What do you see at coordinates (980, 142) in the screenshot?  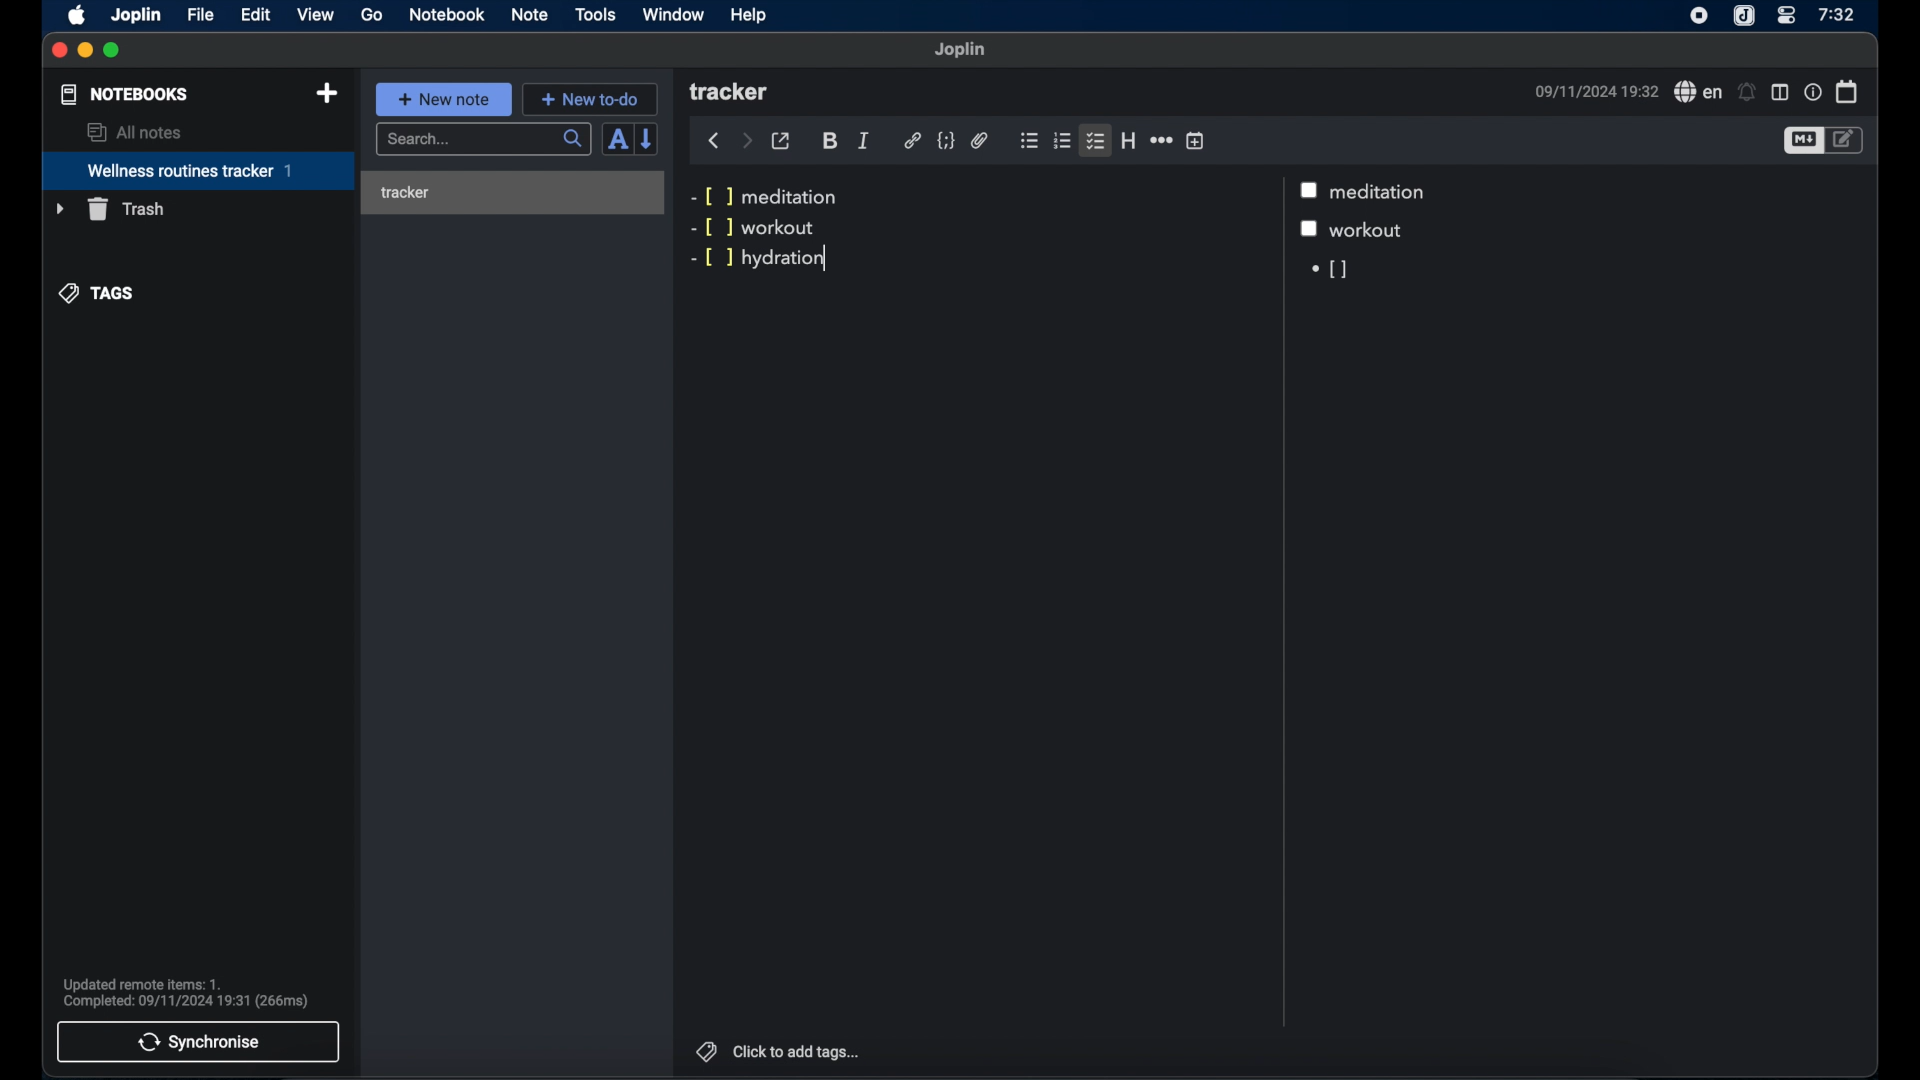 I see `attach file` at bounding box center [980, 142].